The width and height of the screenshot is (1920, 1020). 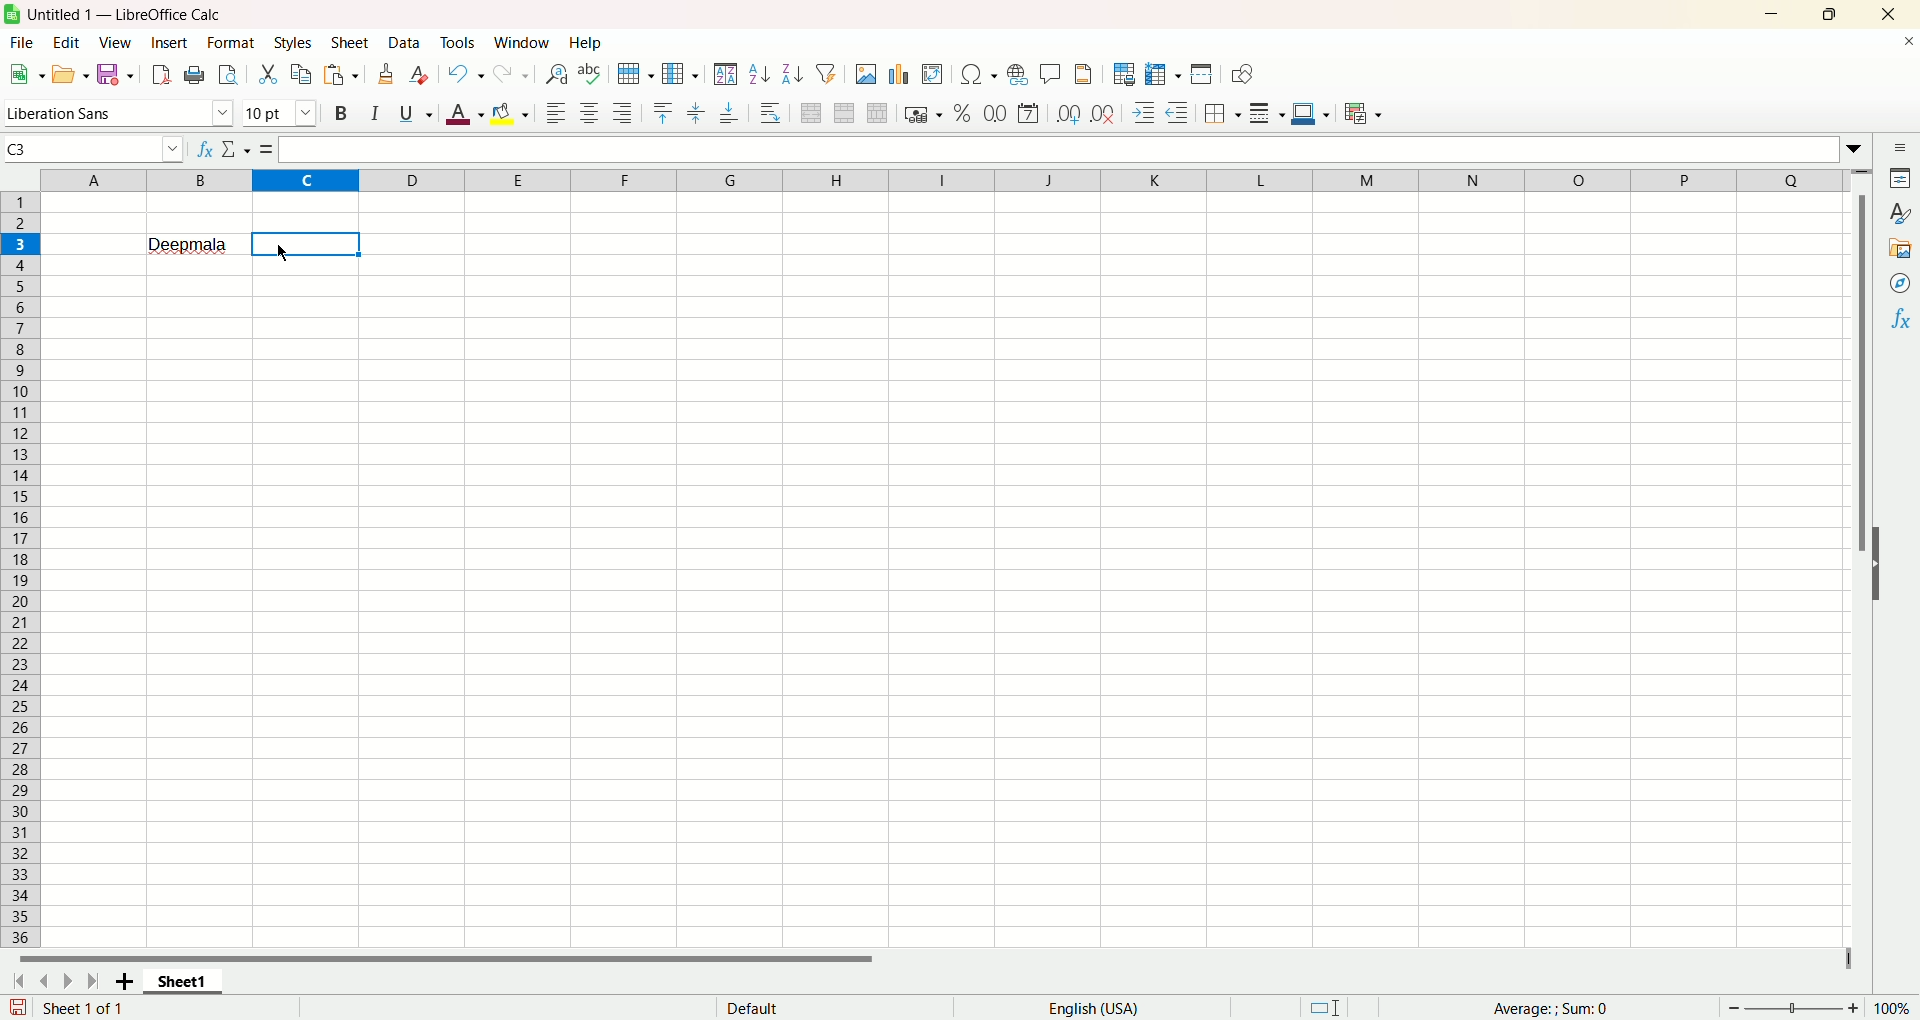 What do you see at coordinates (725, 73) in the screenshot?
I see `Sort` at bounding box center [725, 73].